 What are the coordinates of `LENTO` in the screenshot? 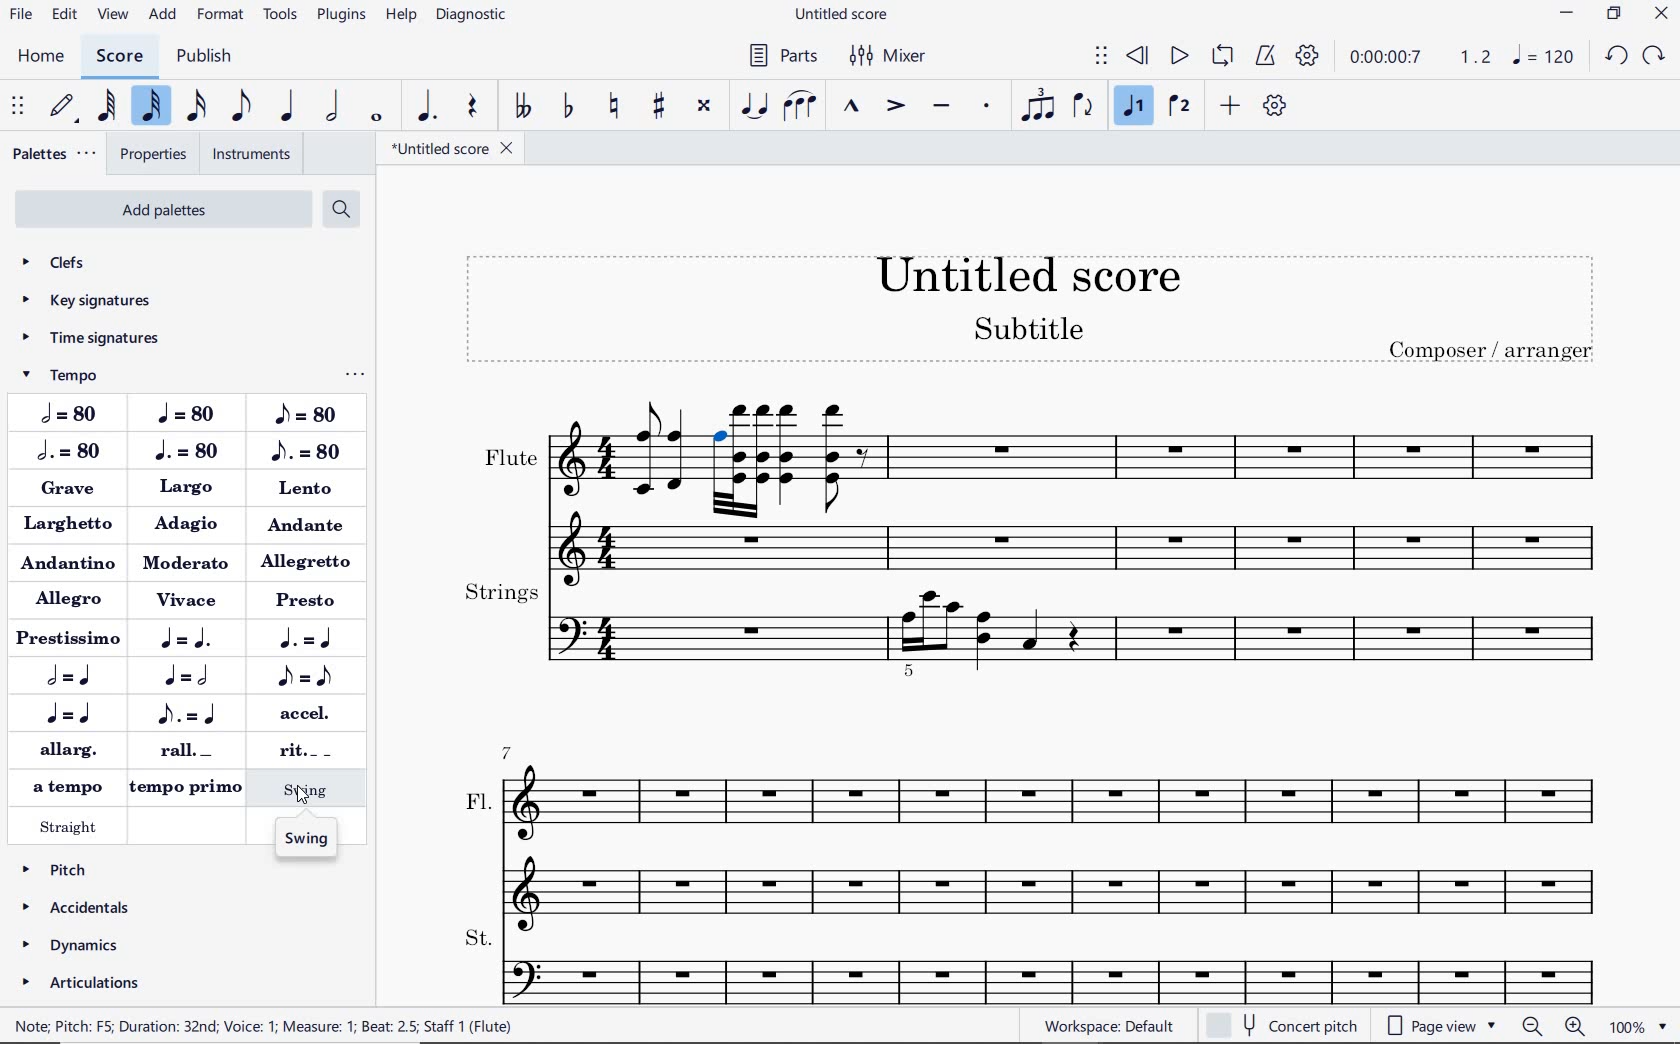 It's located at (307, 488).